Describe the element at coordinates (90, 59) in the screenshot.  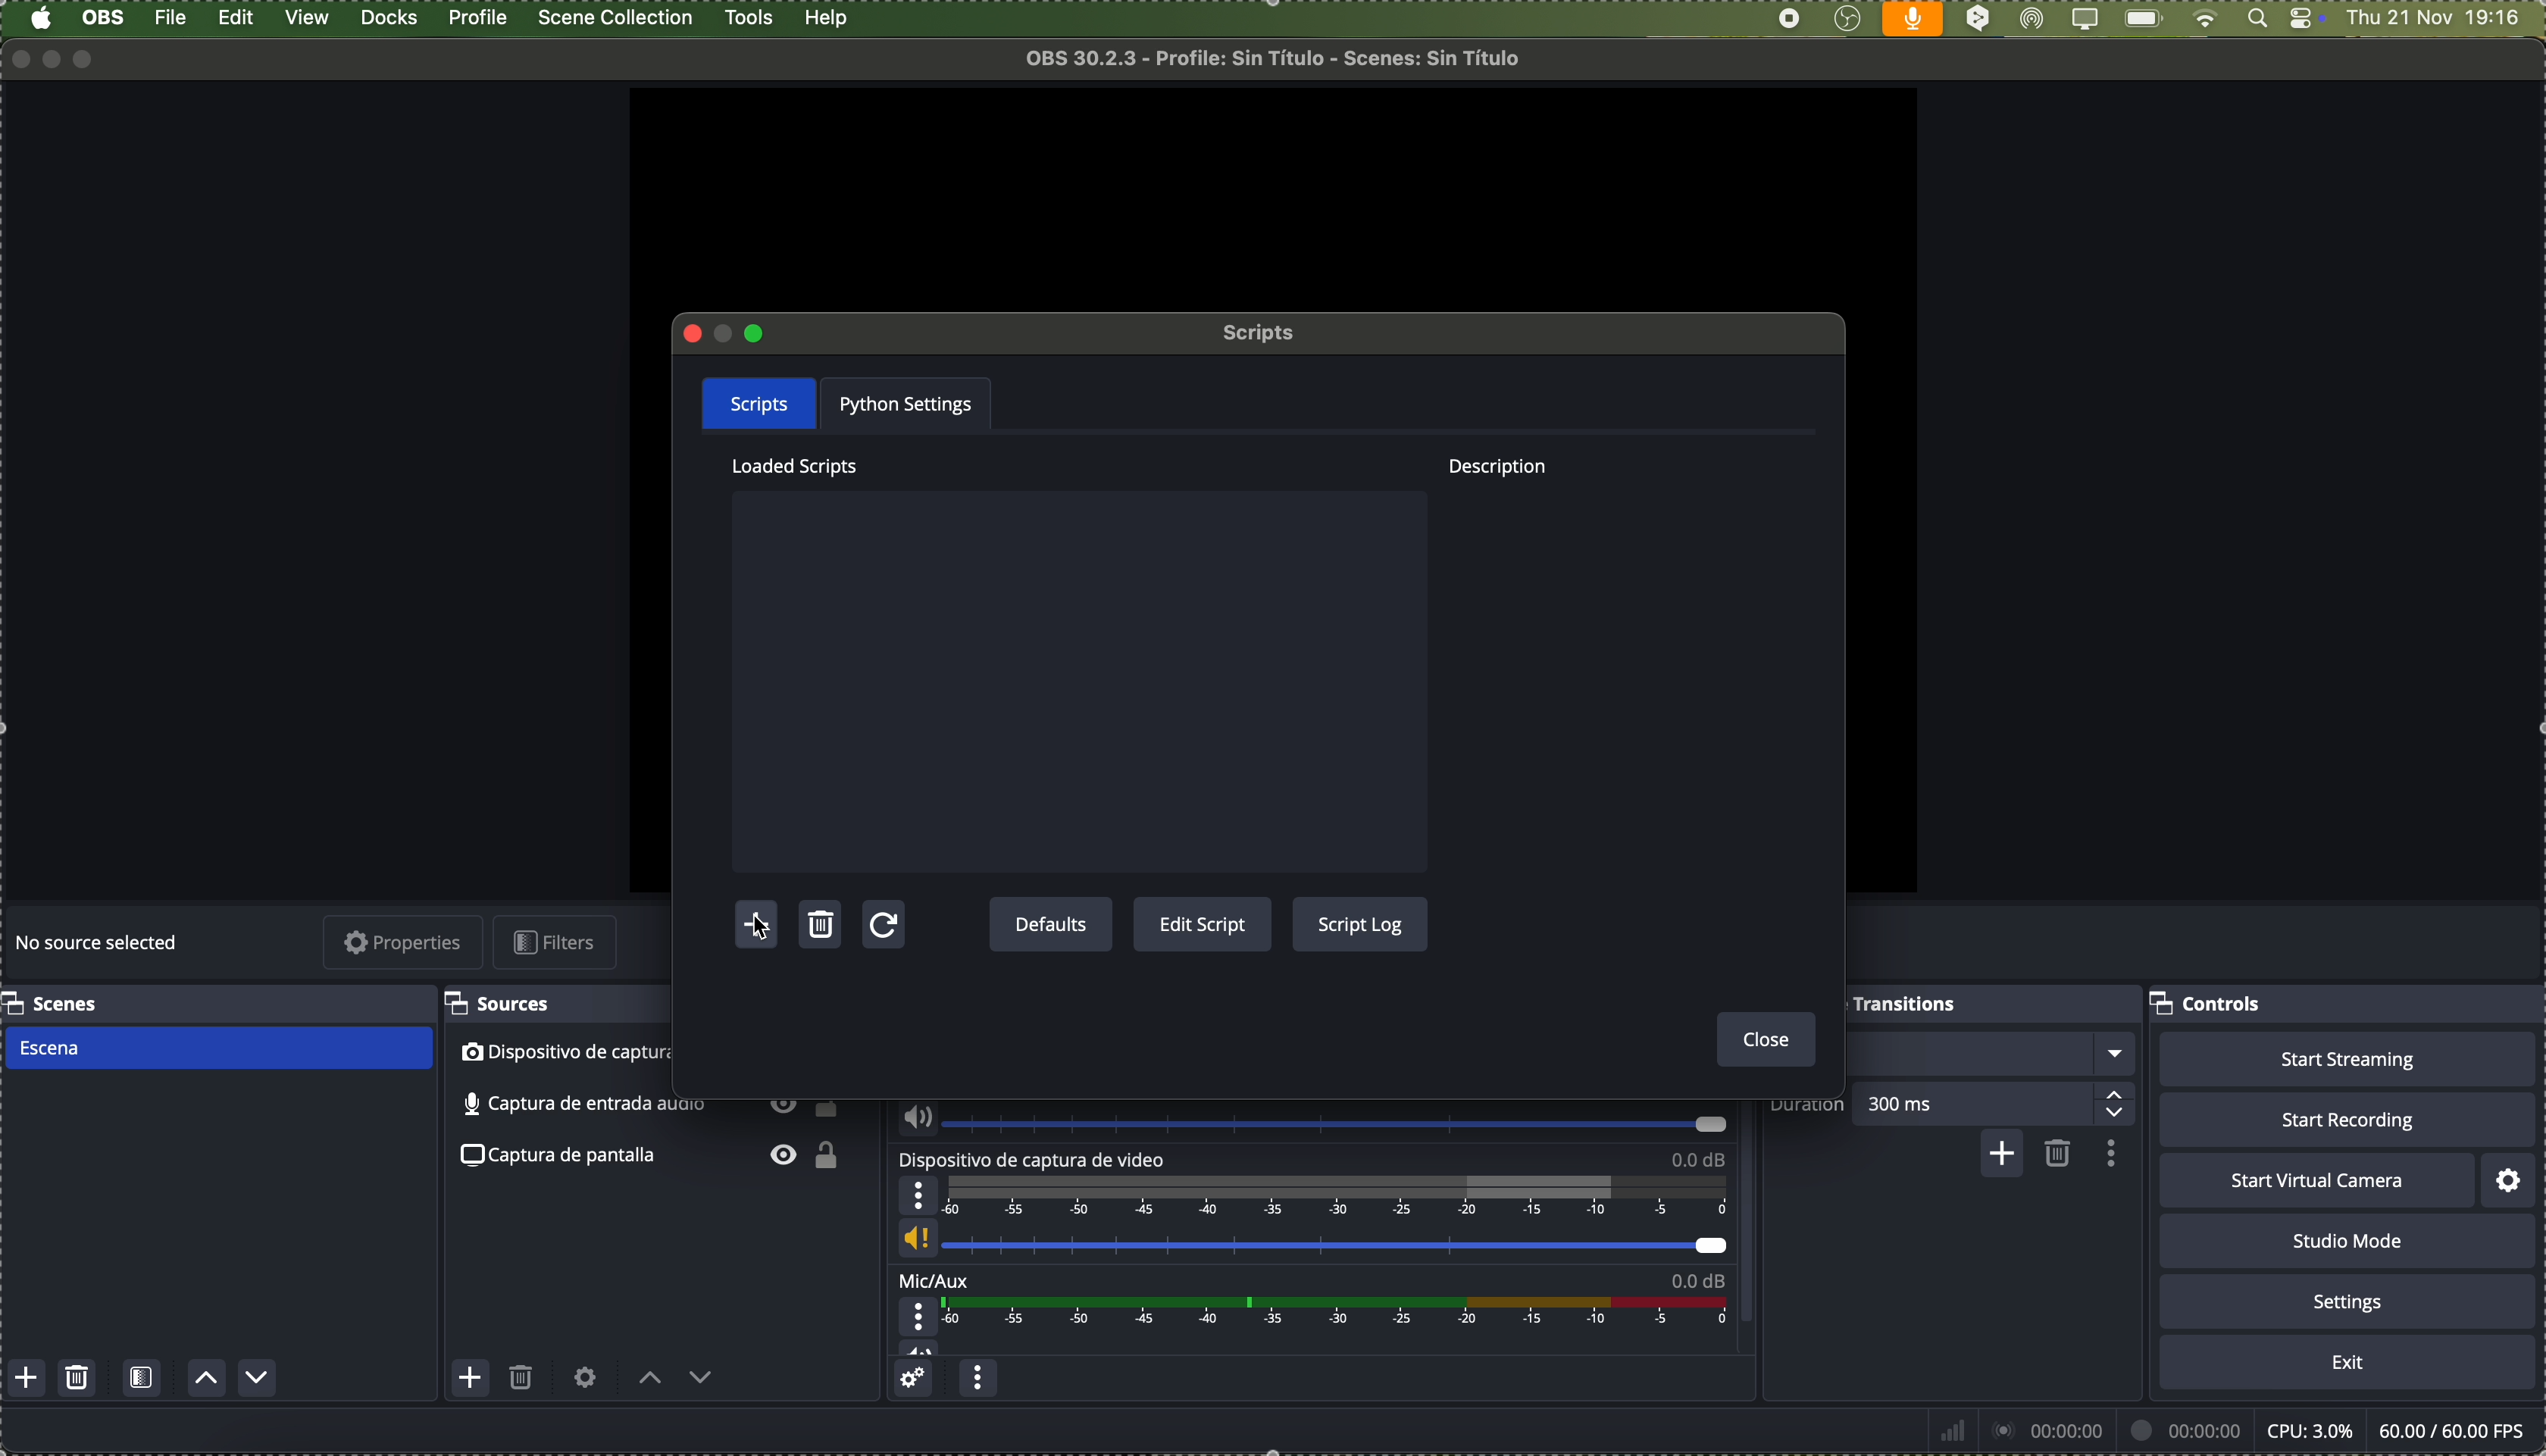
I see `maximize program` at that location.